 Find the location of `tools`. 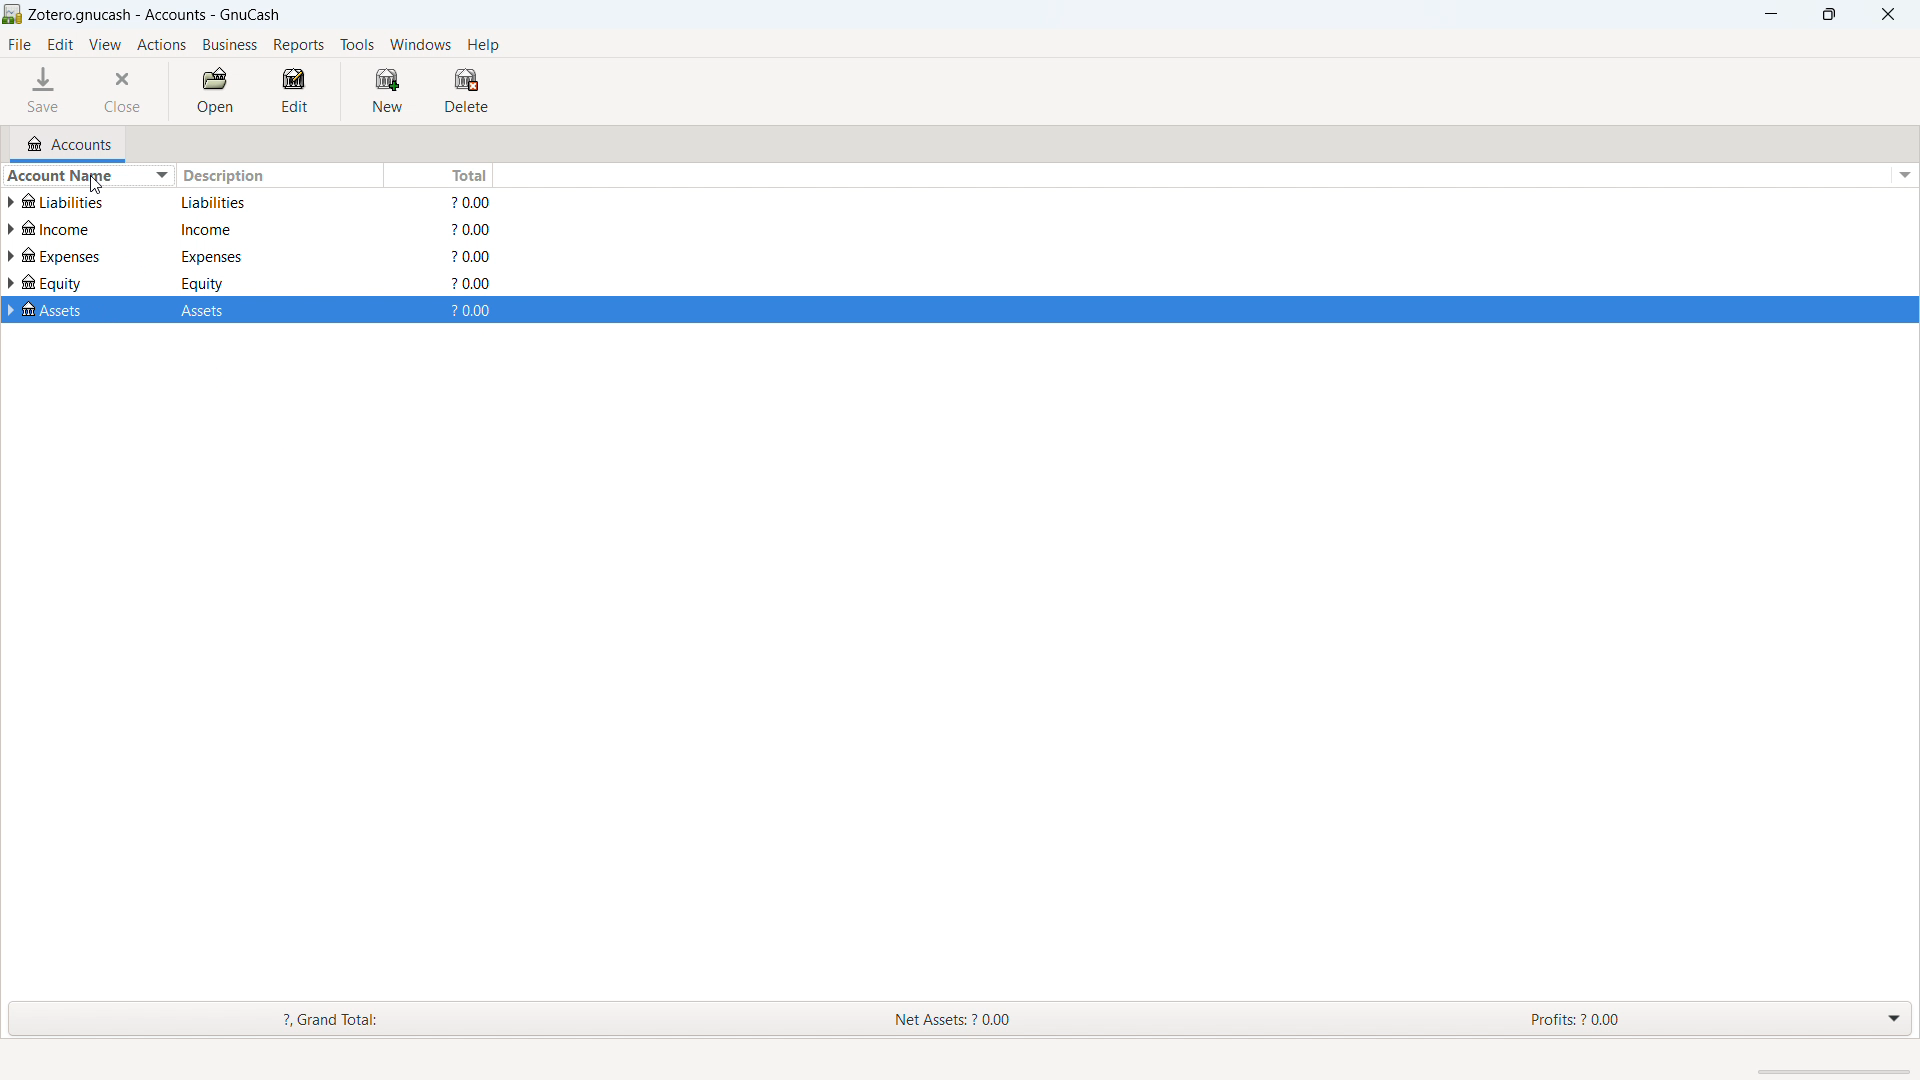

tools is located at coordinates (357, 45).